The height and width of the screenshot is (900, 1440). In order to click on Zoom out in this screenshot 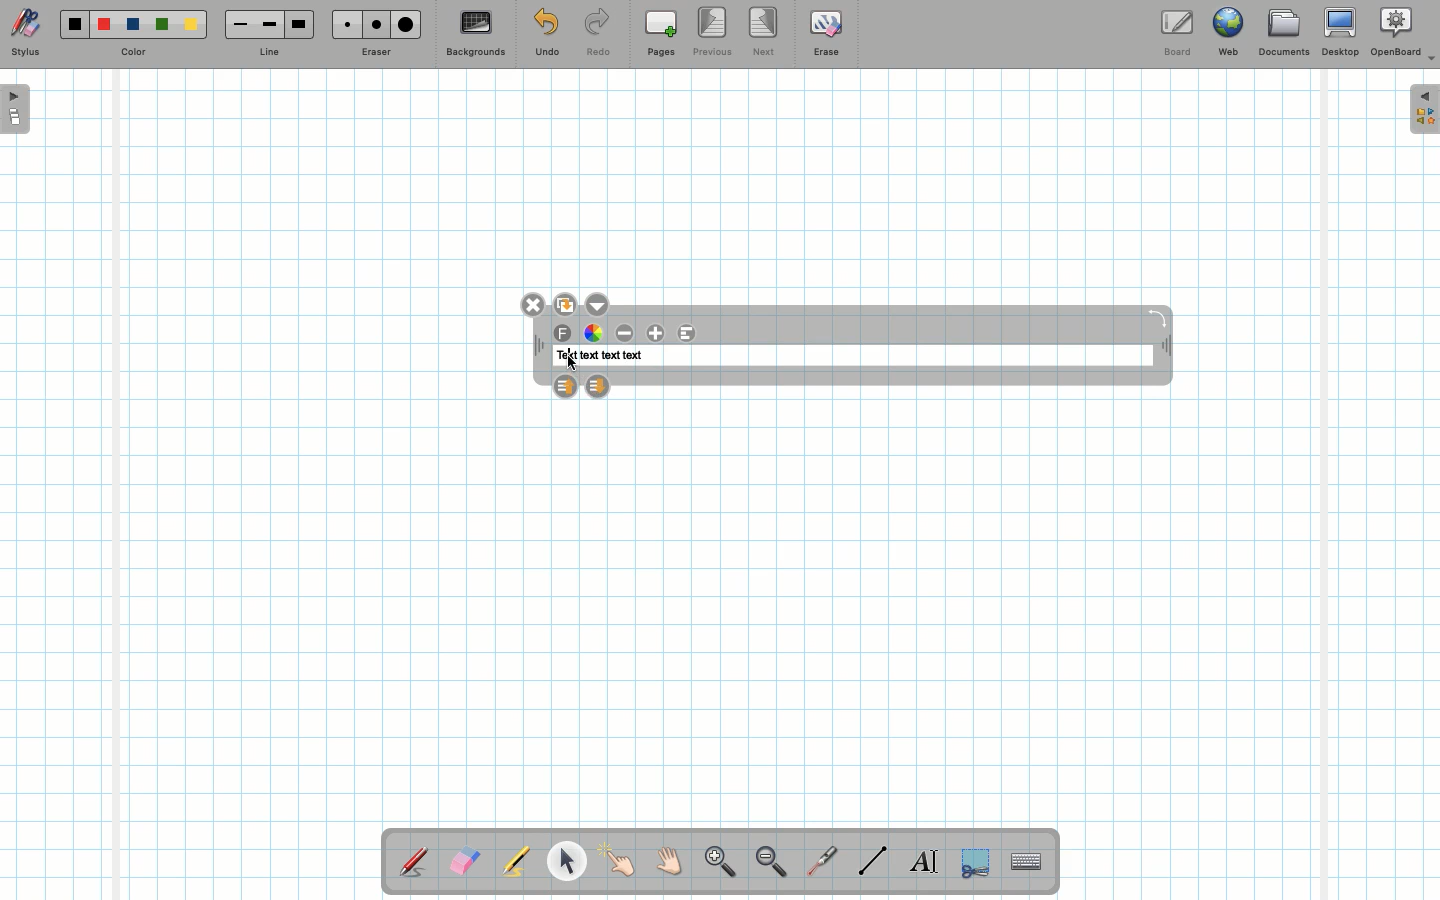, I will do `click(771, 863)`.